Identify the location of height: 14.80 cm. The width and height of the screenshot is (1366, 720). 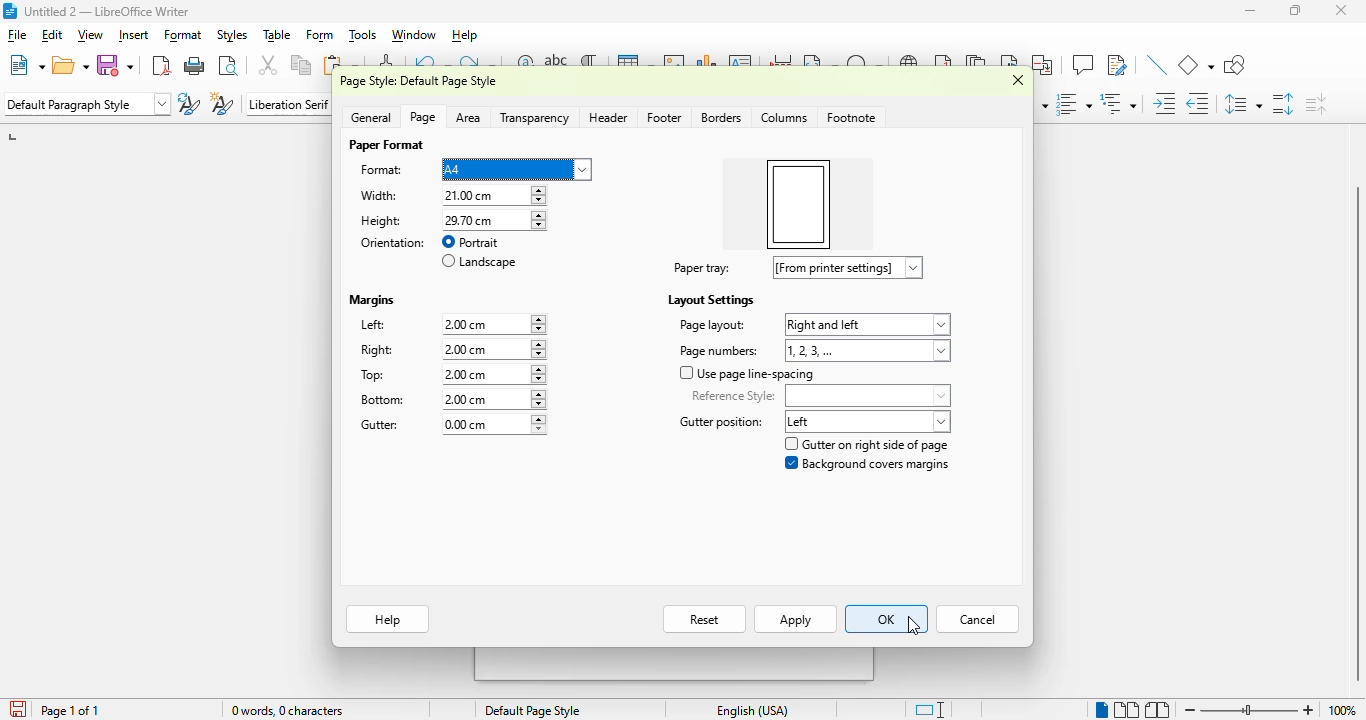
(449, 220).